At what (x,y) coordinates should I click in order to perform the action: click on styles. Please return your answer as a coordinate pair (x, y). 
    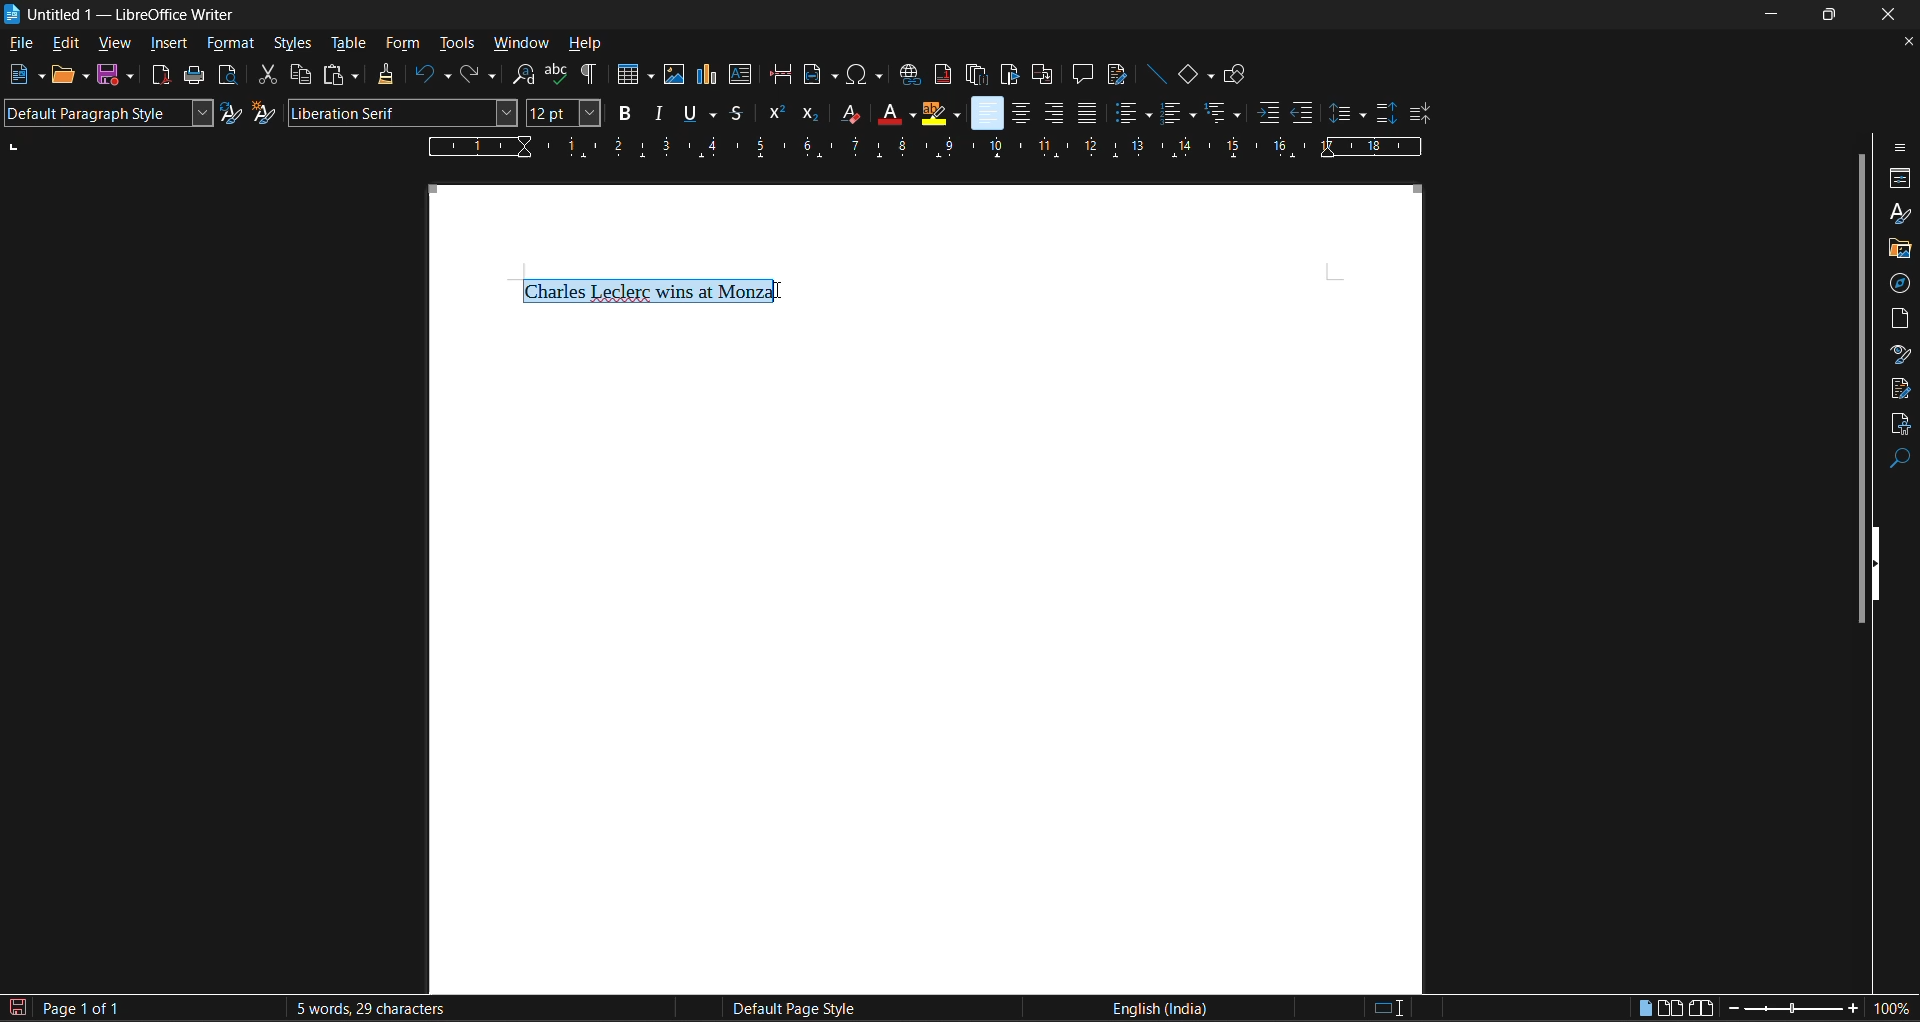
    Looking at the image, I should click on (294, 45).